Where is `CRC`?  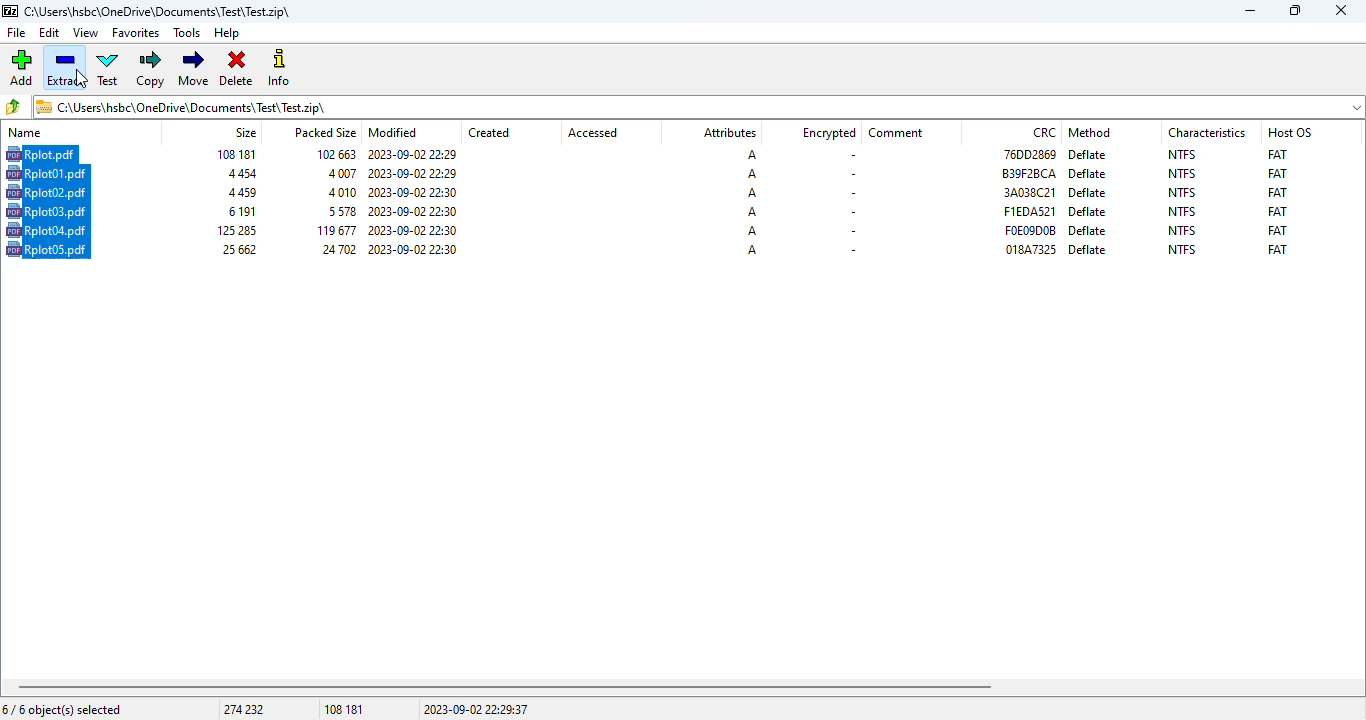 CRC is located at coordinates (1045, 132).